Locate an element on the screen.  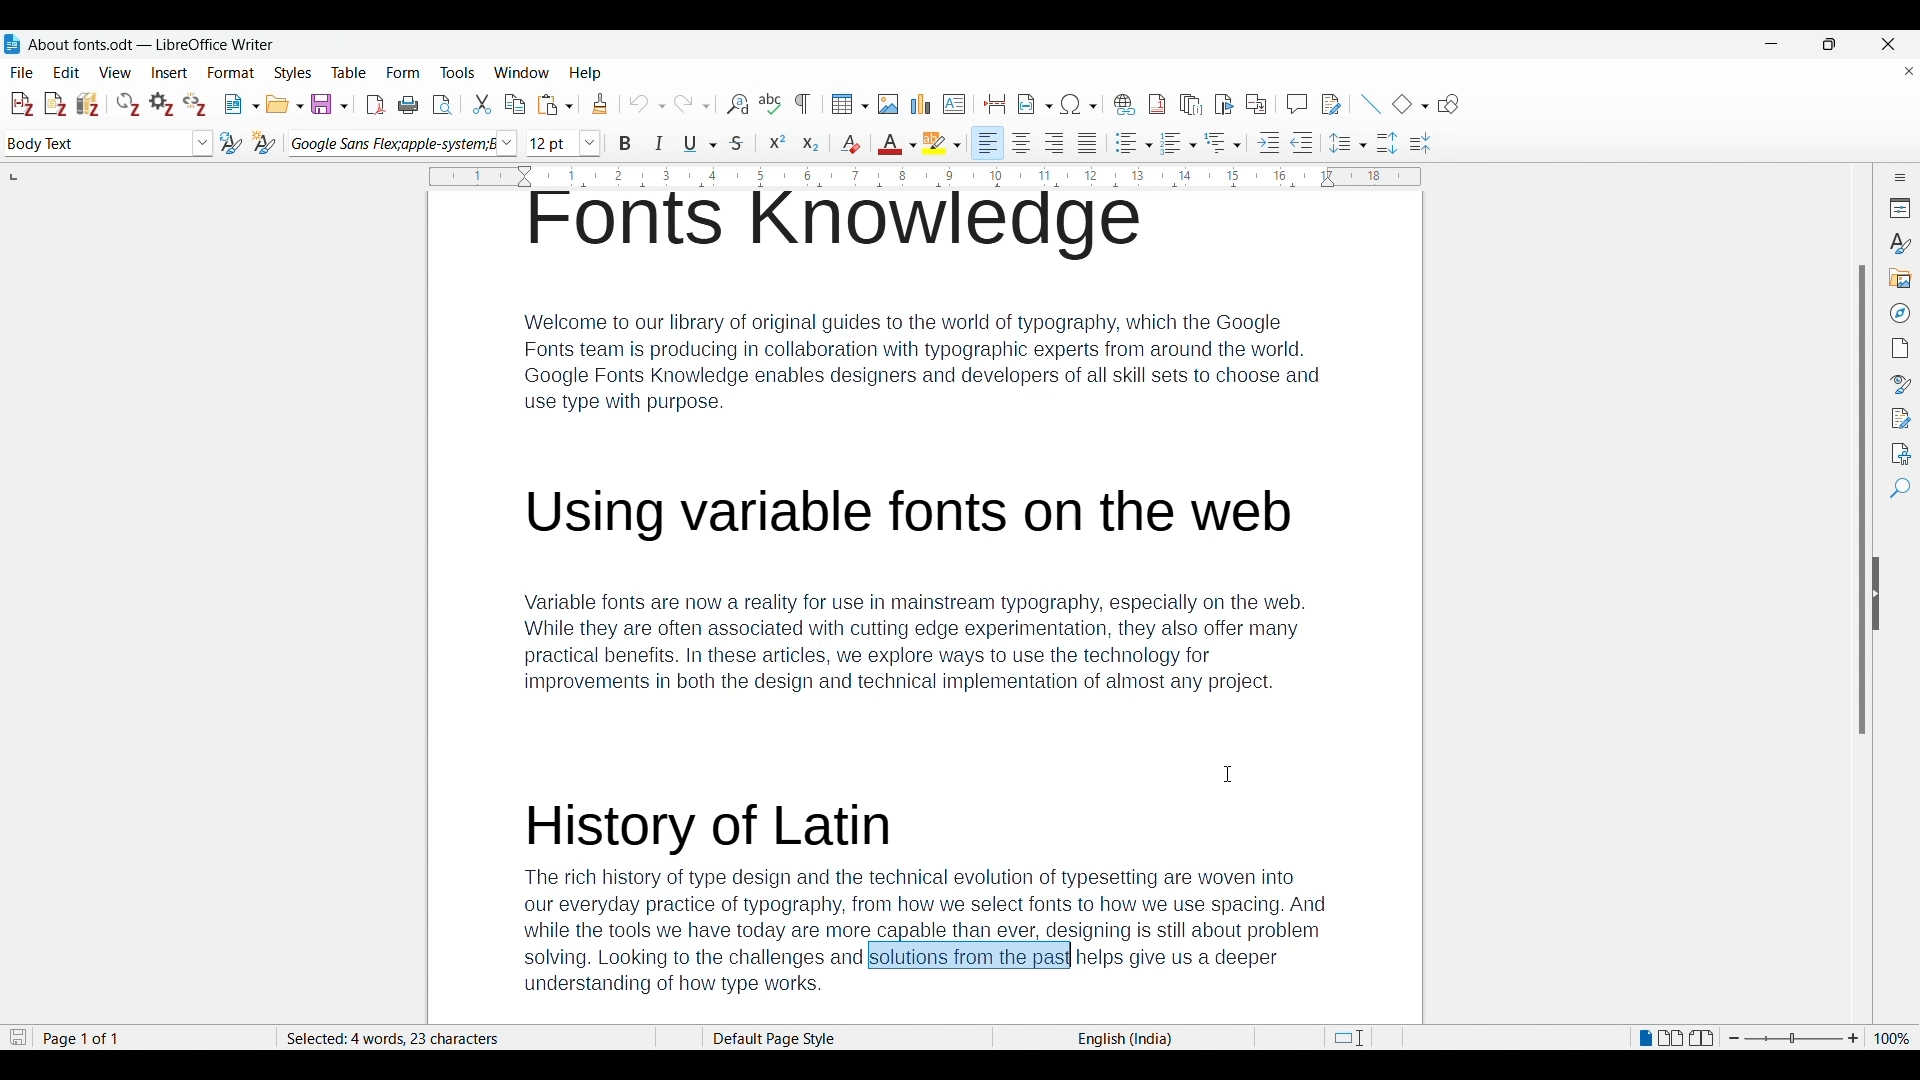
Check spelling is located at coordinates (770, 103).